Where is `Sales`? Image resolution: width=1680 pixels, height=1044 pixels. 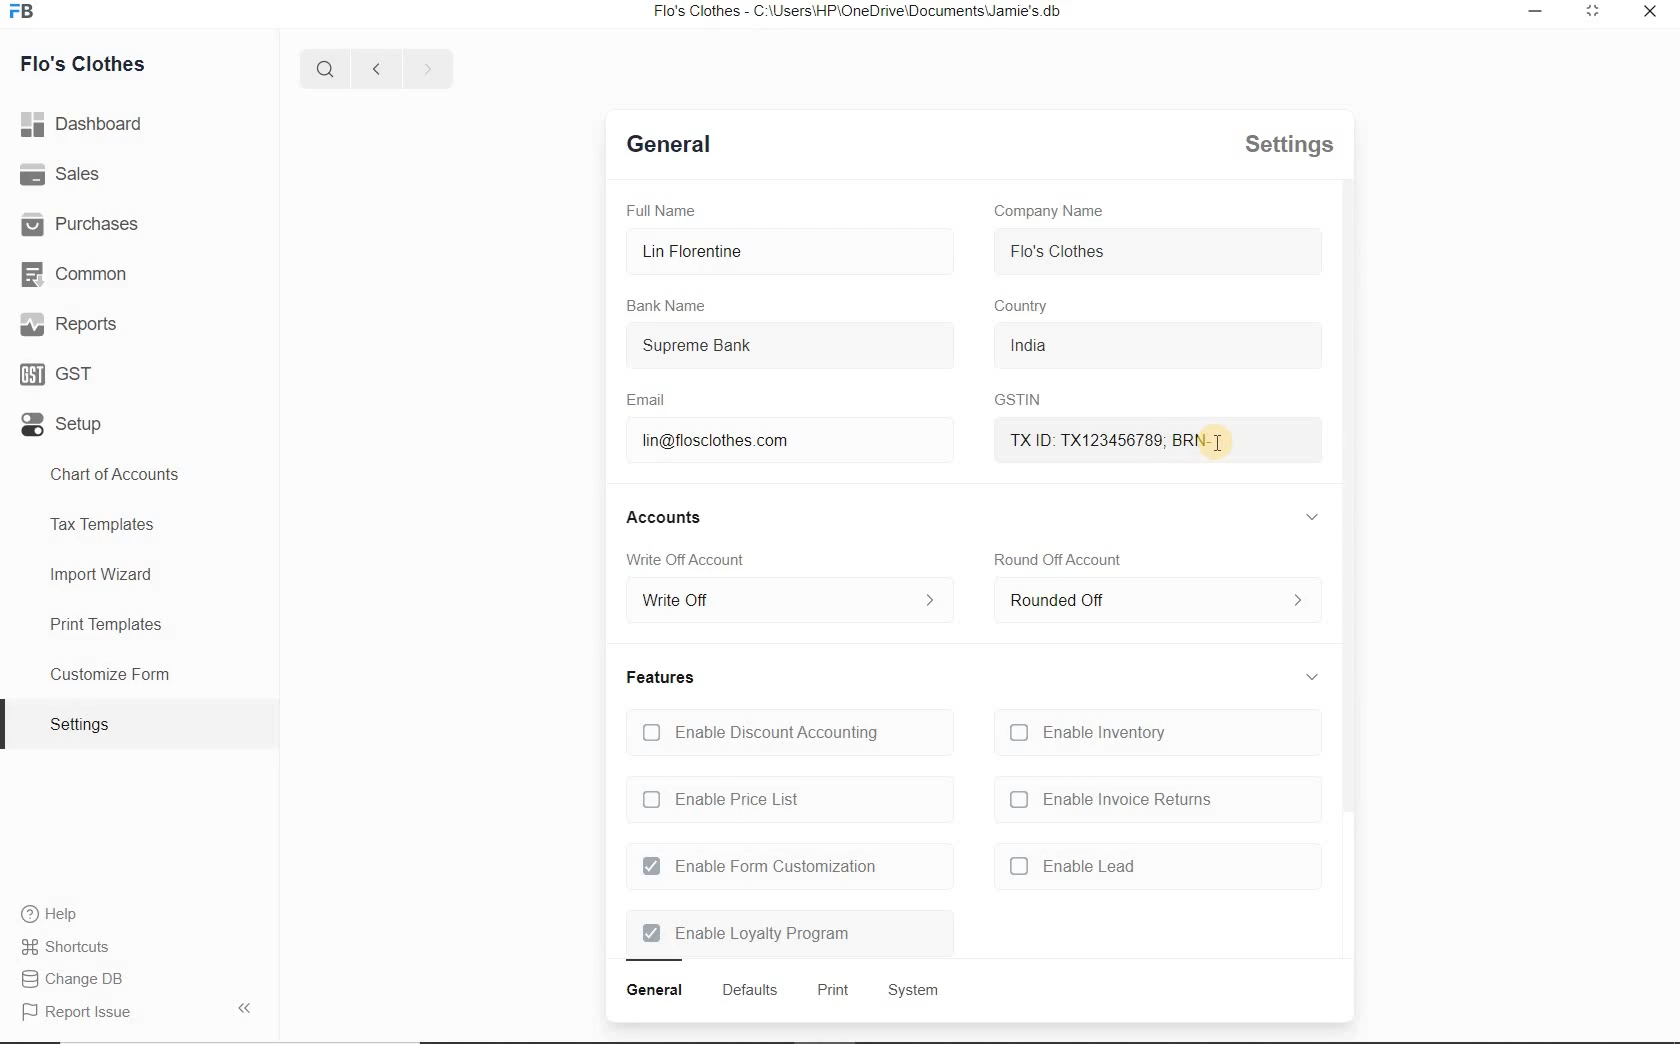 Sales is located at coordinates (64, 176).